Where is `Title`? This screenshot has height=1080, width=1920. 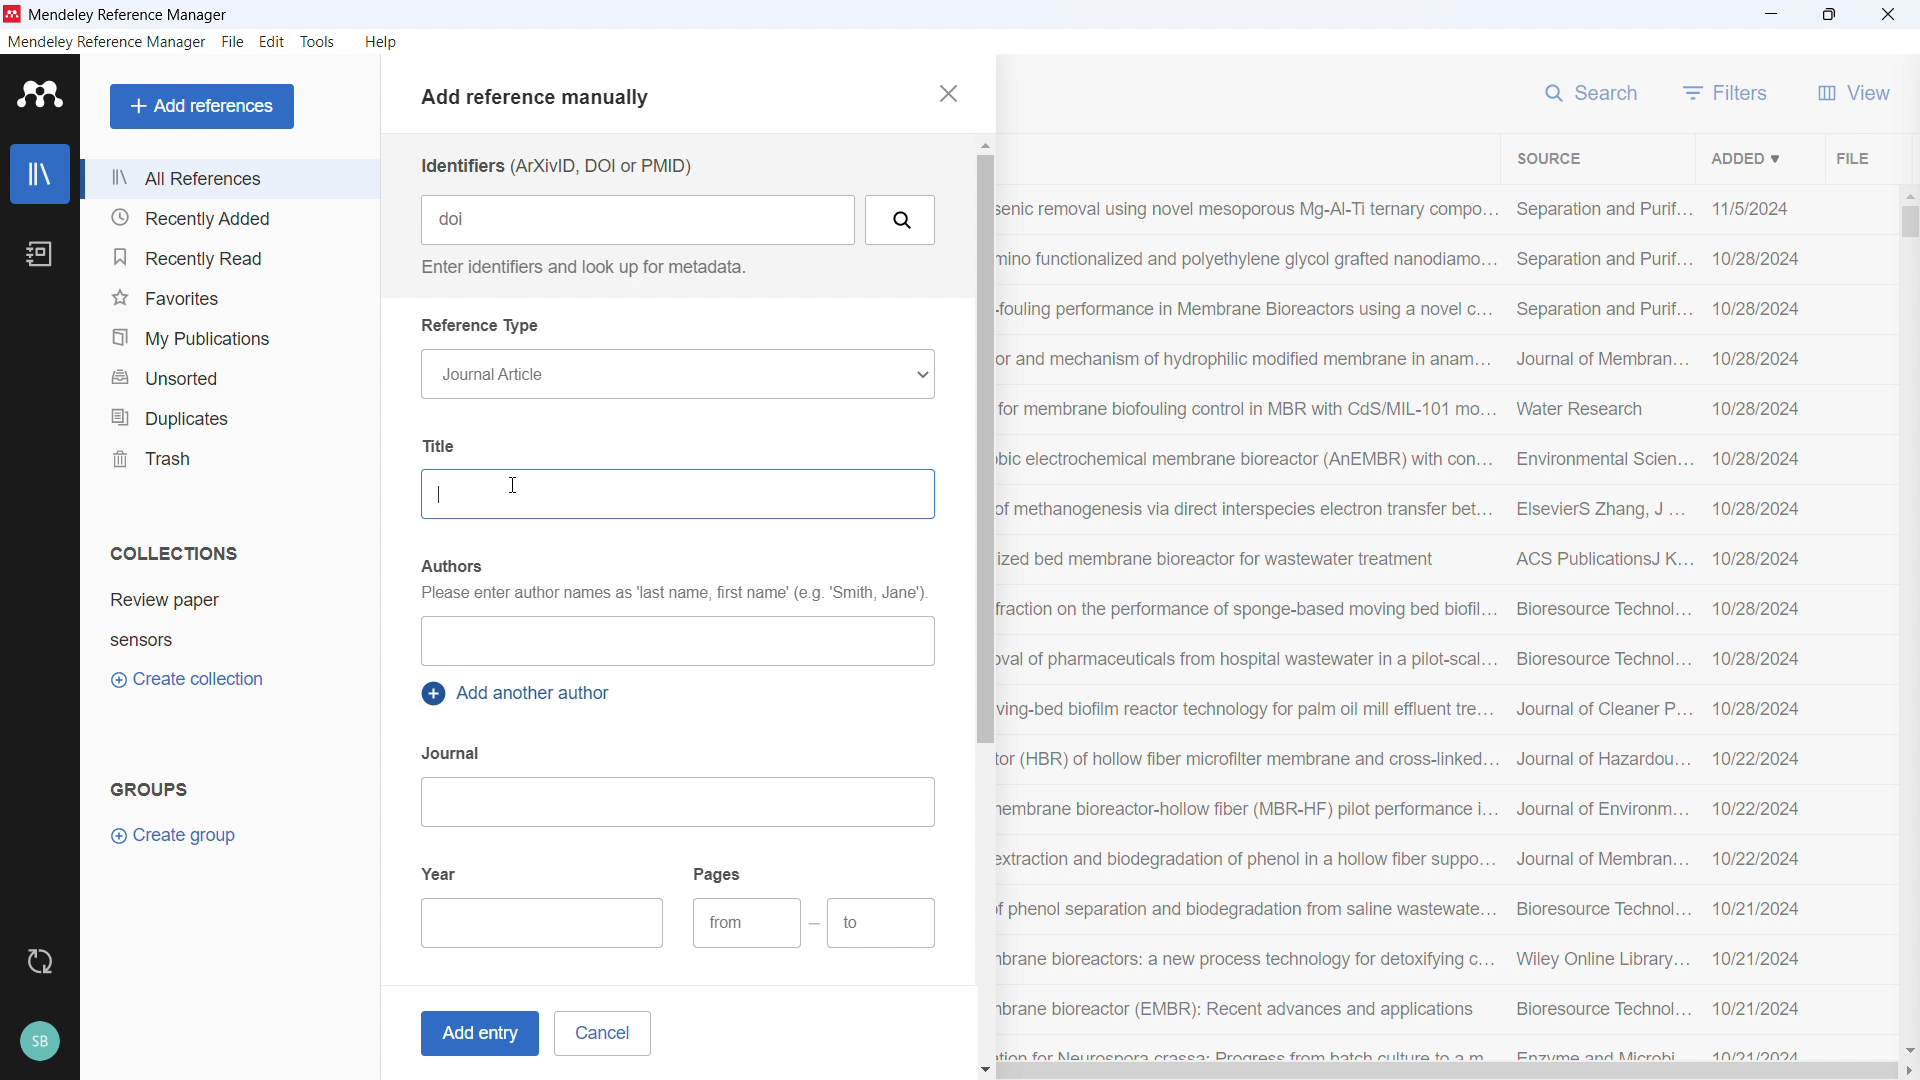
Title is located at coordinates (443, 445).